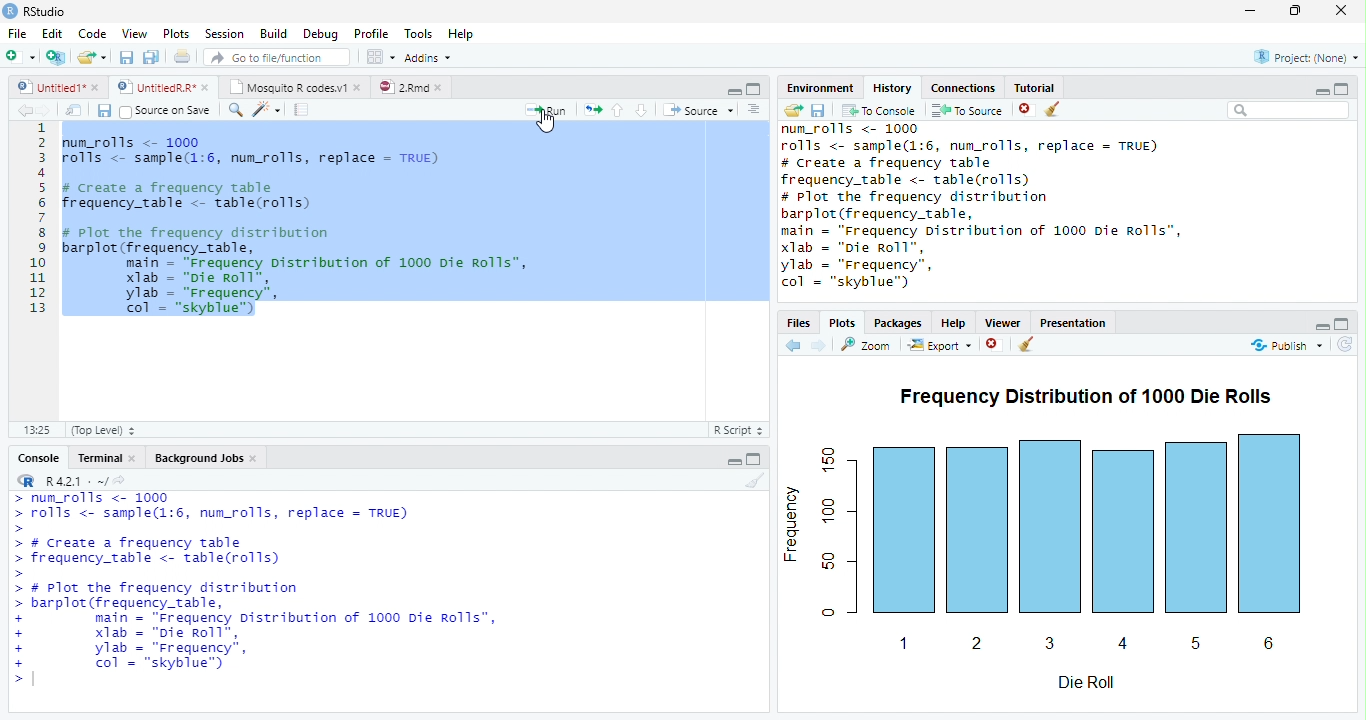 This screenshot has height=720, width=1366. I want to click on File, so click(18, 31).